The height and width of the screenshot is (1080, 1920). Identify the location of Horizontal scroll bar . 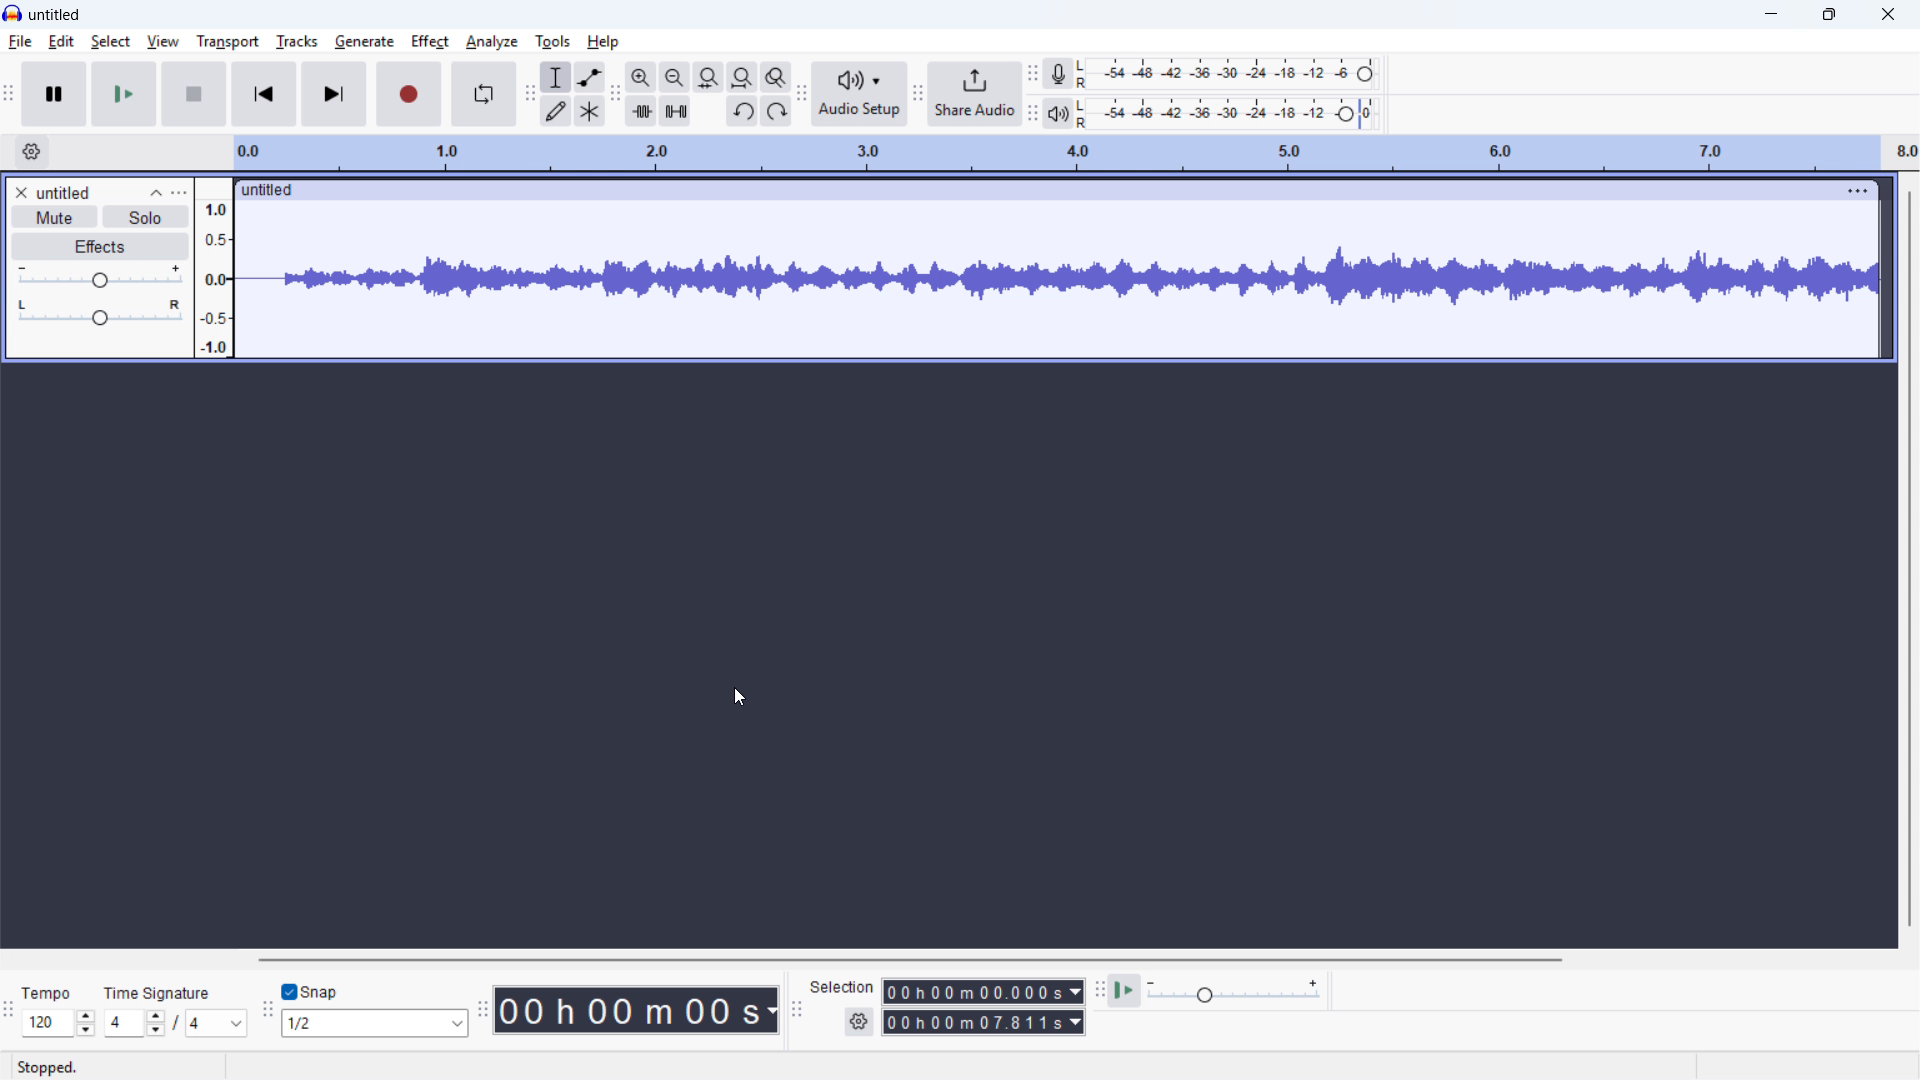
(906, 960).